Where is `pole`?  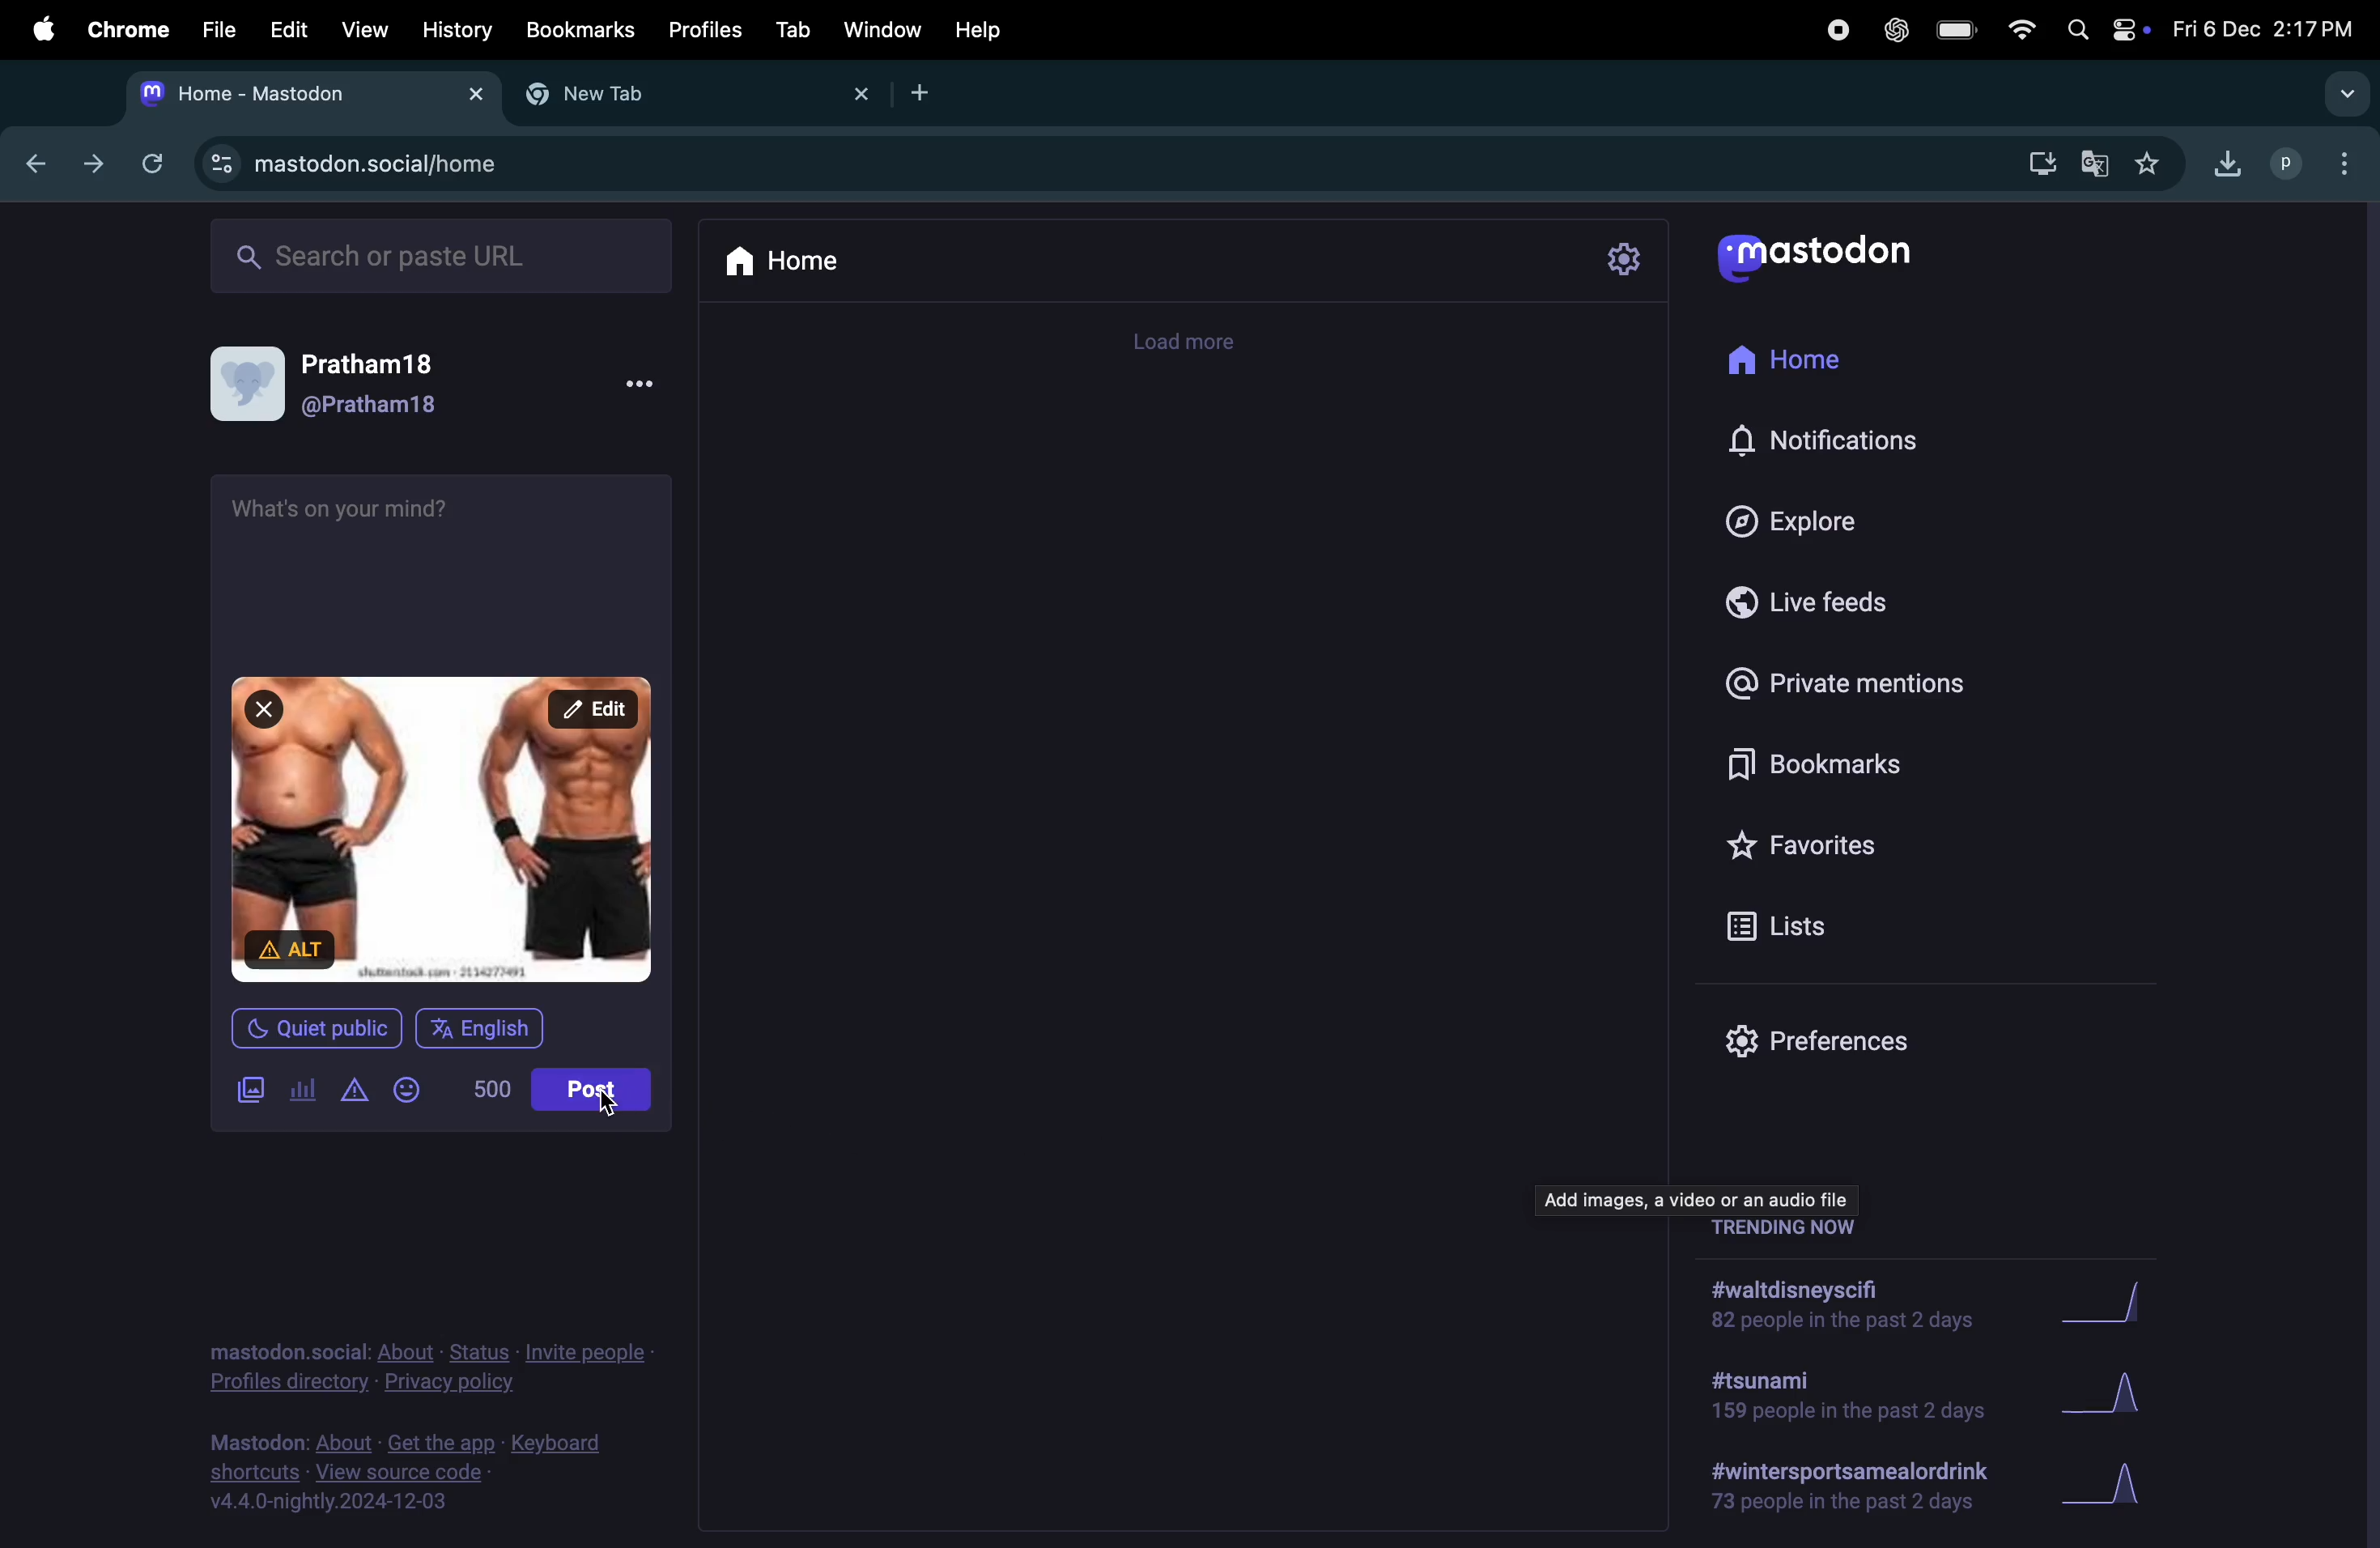
pole is located at coordinates (302, 1092).